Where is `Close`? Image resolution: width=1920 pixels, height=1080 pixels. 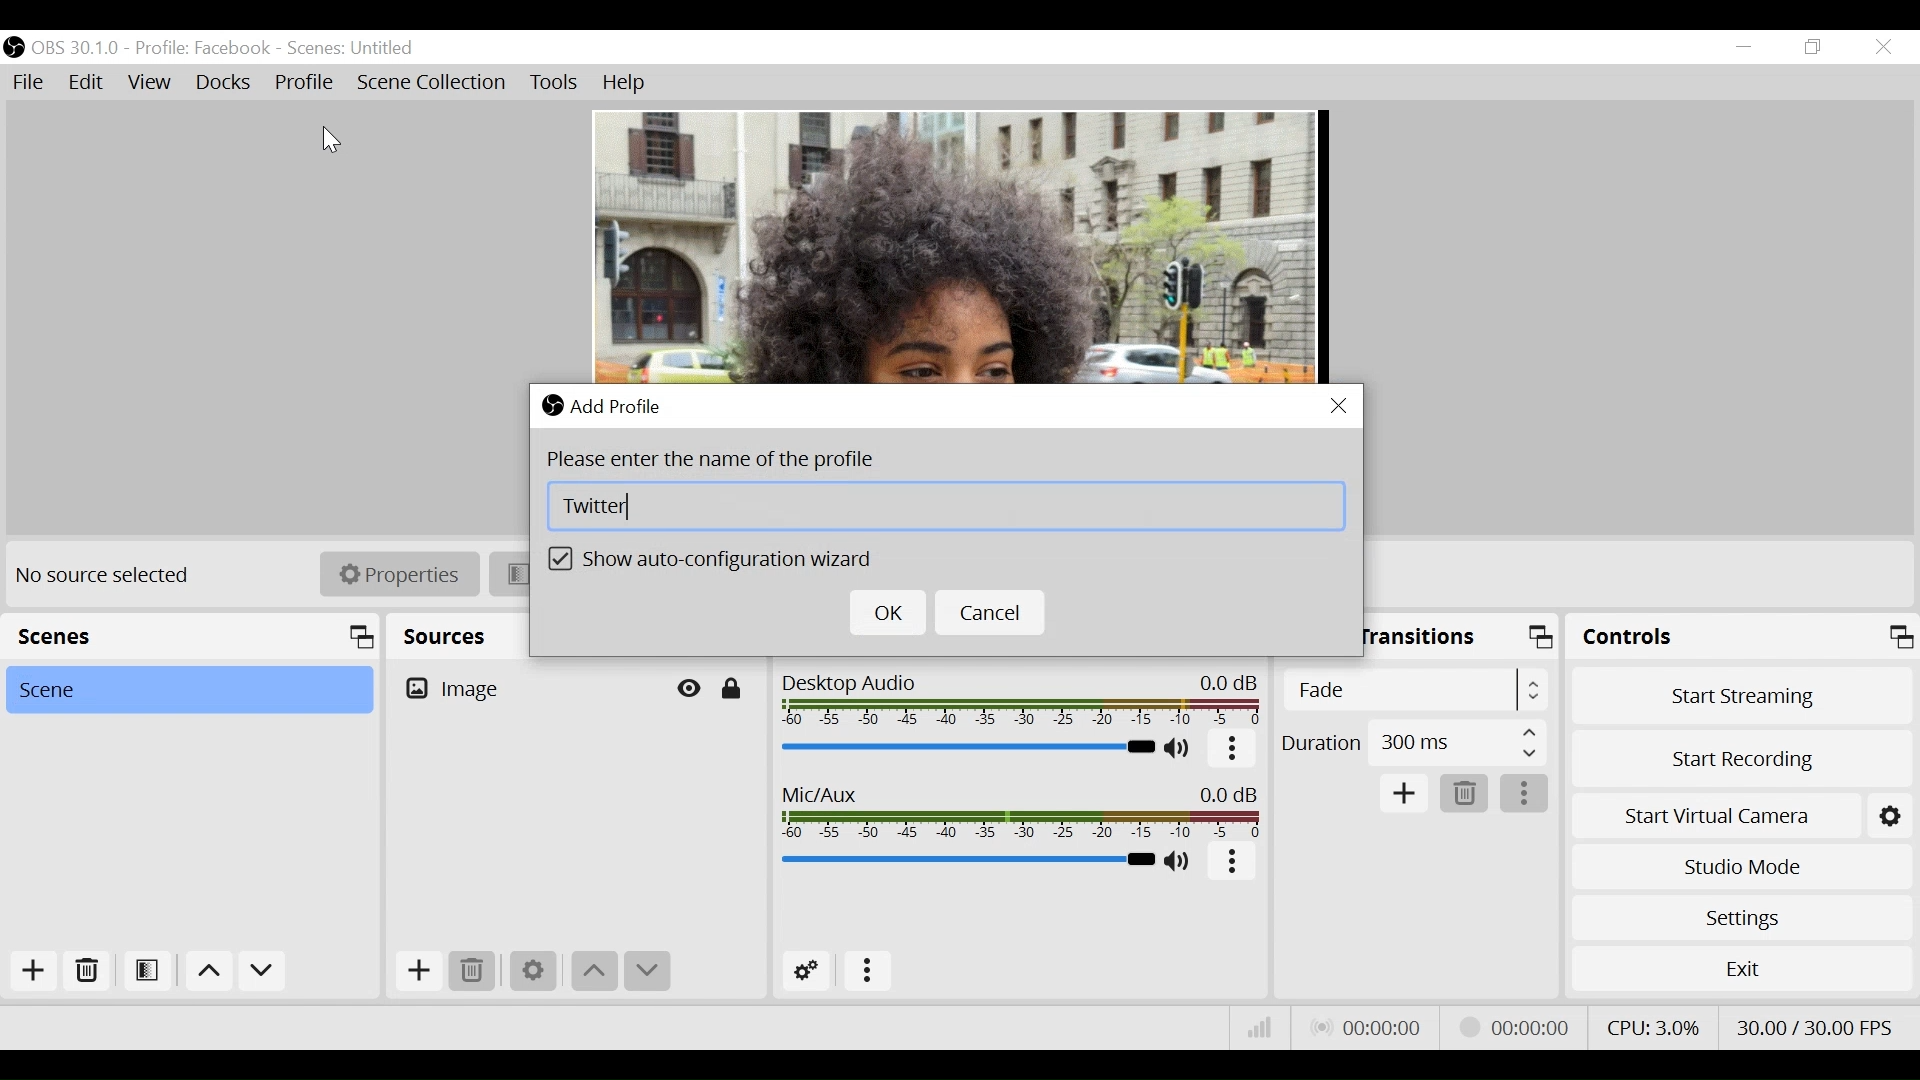 Close is located at coordinates (1339, 406).